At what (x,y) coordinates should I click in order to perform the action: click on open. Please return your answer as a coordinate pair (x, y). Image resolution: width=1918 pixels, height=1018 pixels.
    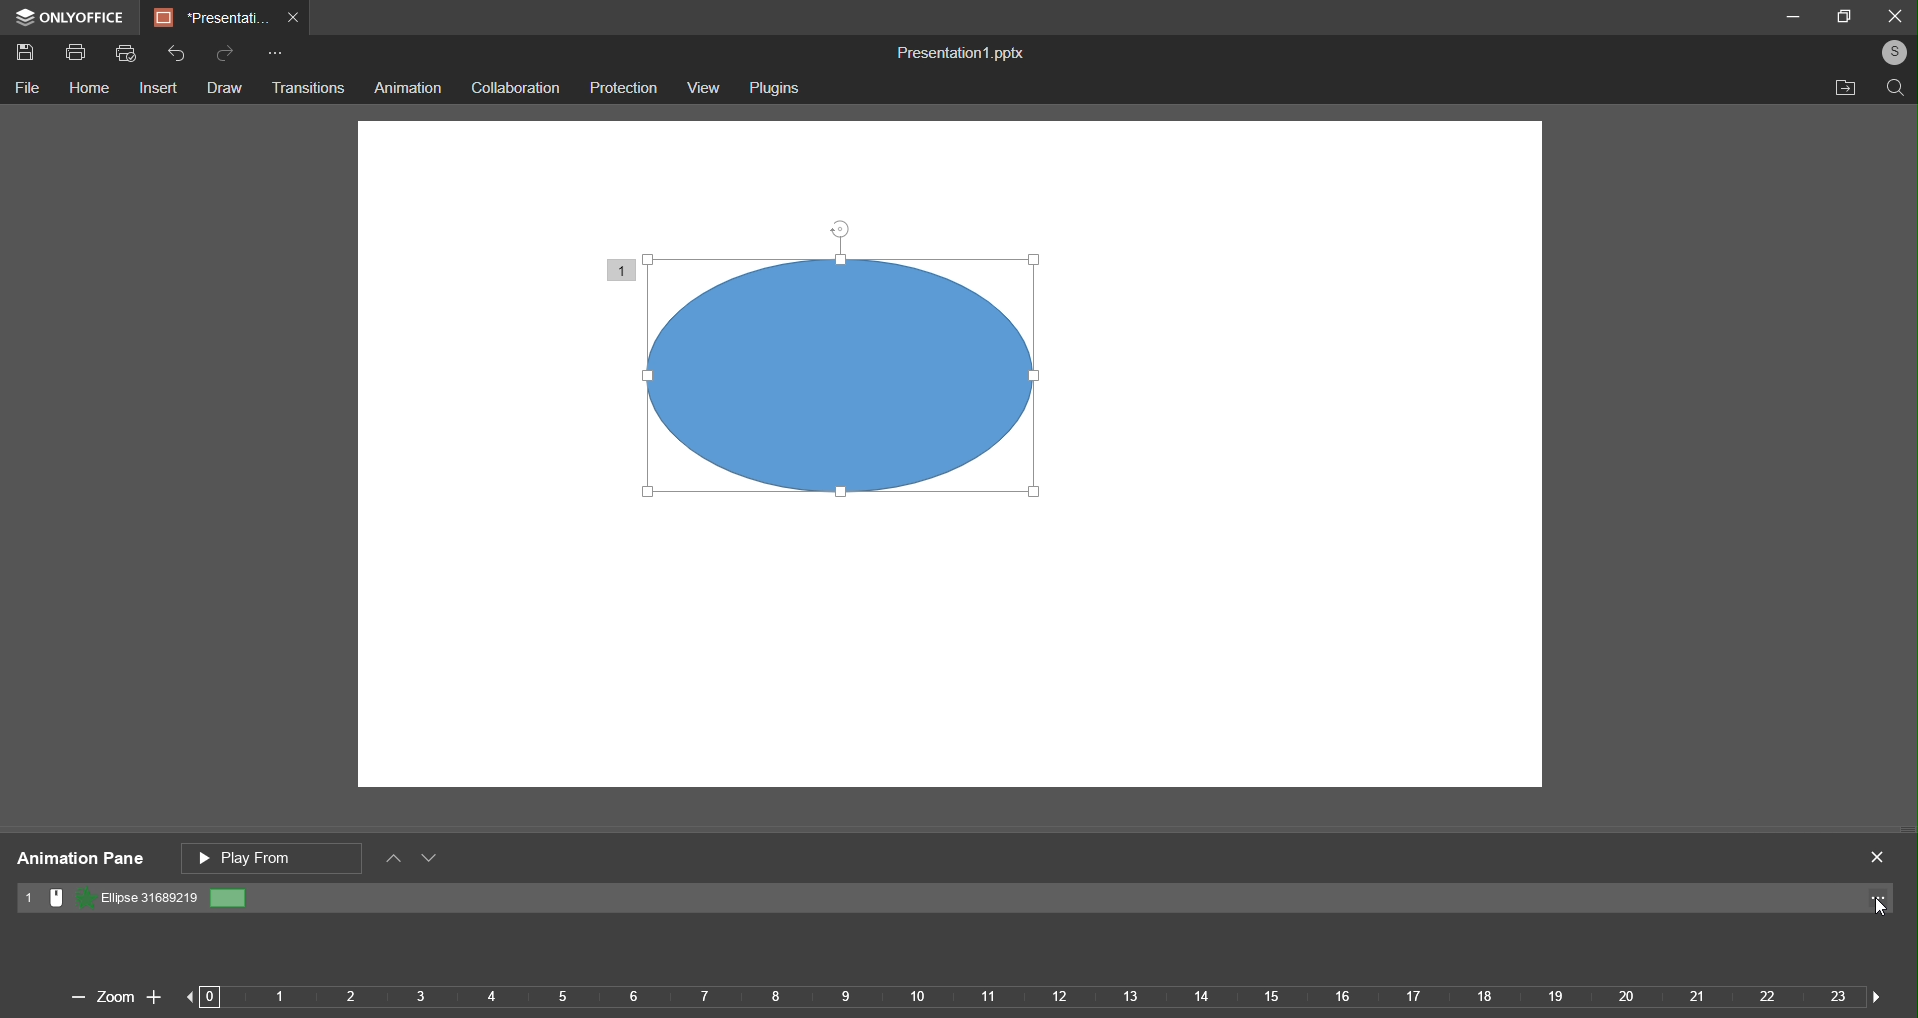
    Looking at the image, I should click on (1840, 89).